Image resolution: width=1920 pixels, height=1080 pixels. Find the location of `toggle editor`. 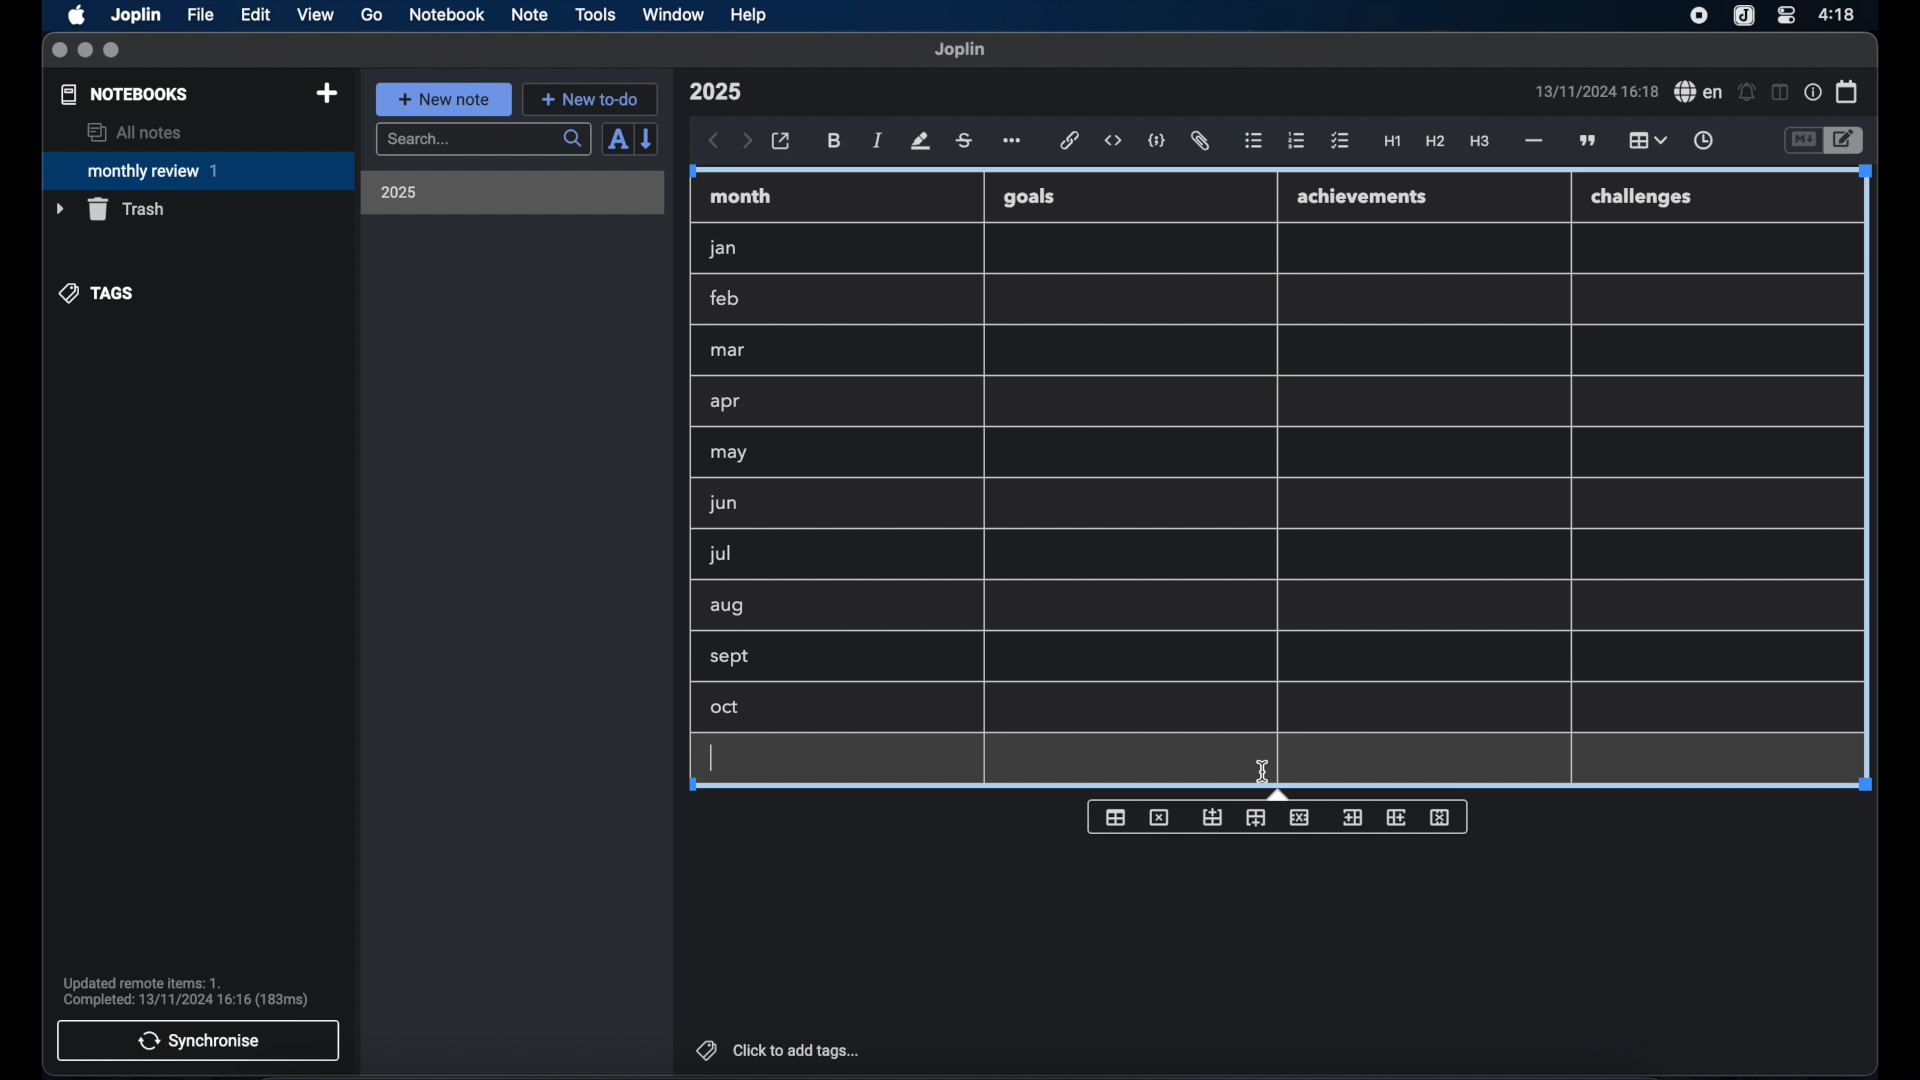

toggle editor is located at coordinates (1802, 141).